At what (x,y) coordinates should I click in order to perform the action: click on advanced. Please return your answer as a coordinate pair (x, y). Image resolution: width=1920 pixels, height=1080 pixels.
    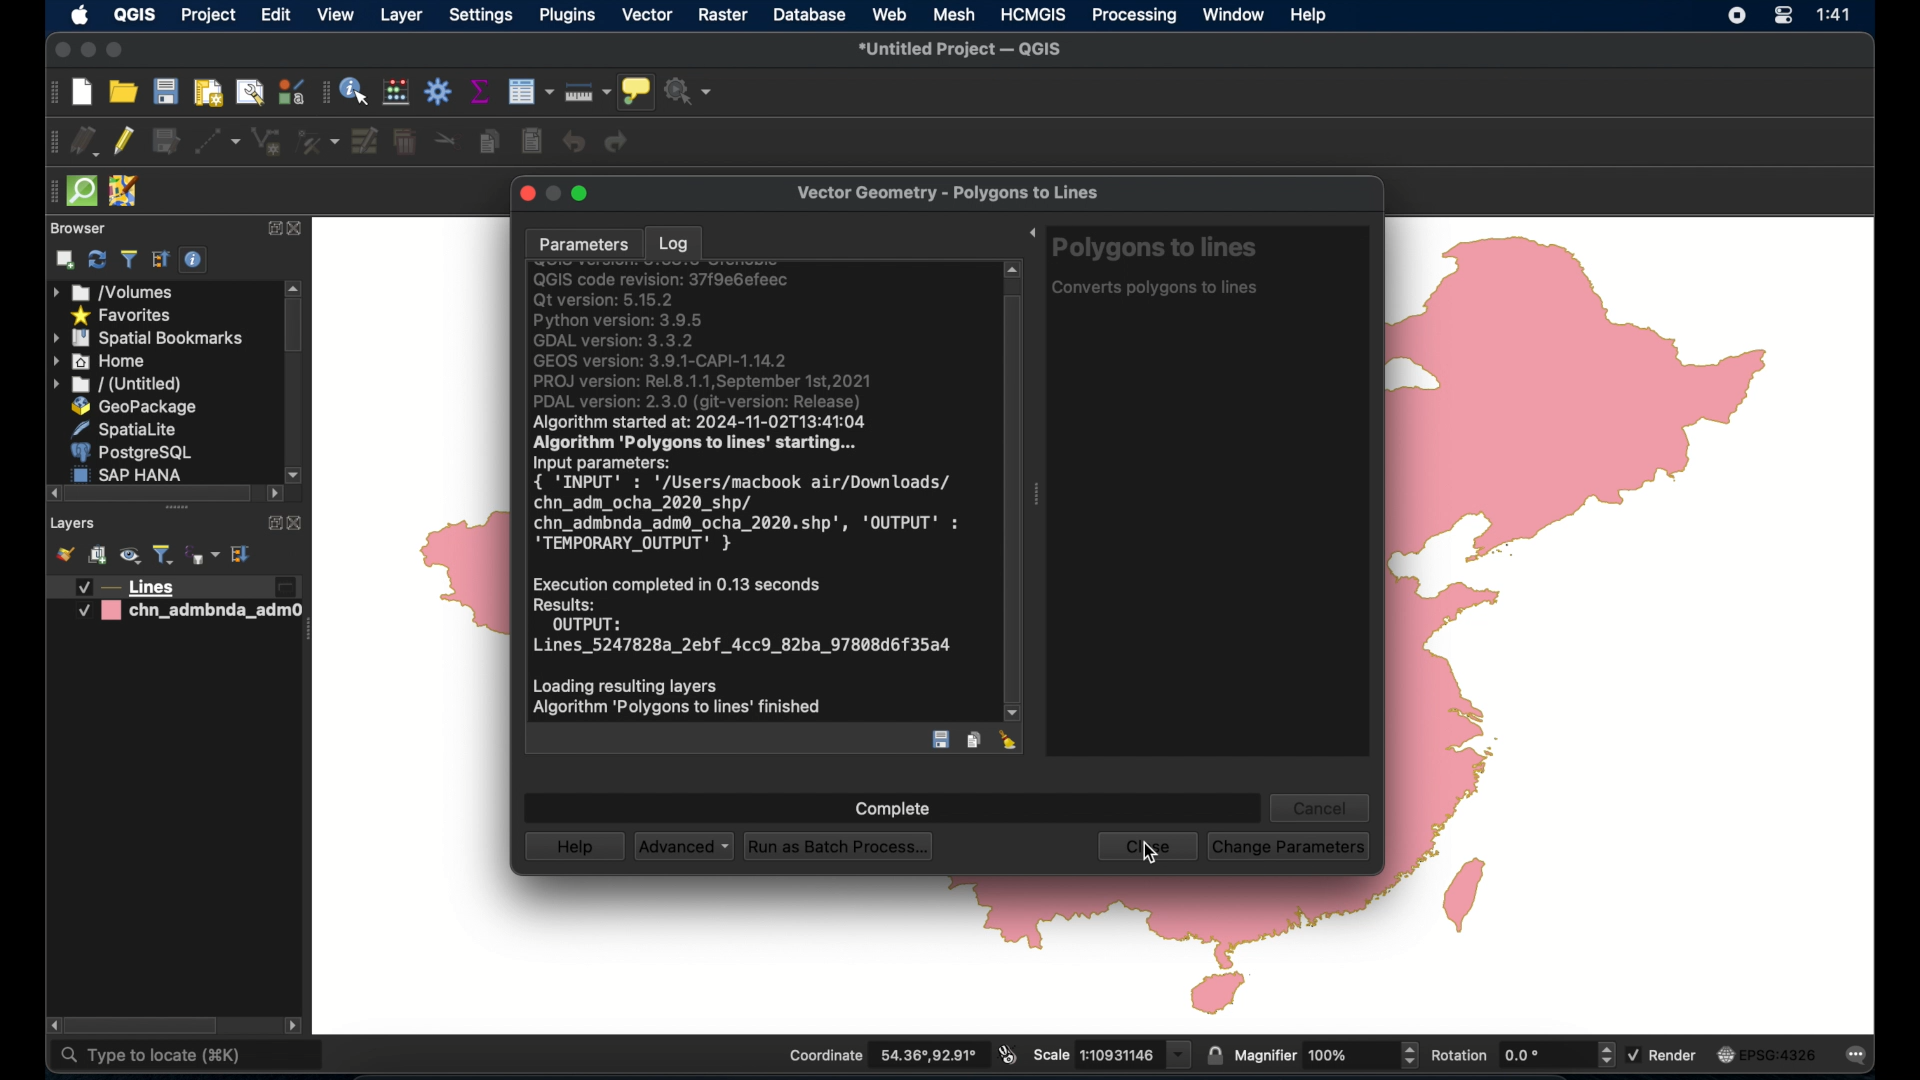
    Looking at the image, I should click on (684, 845).